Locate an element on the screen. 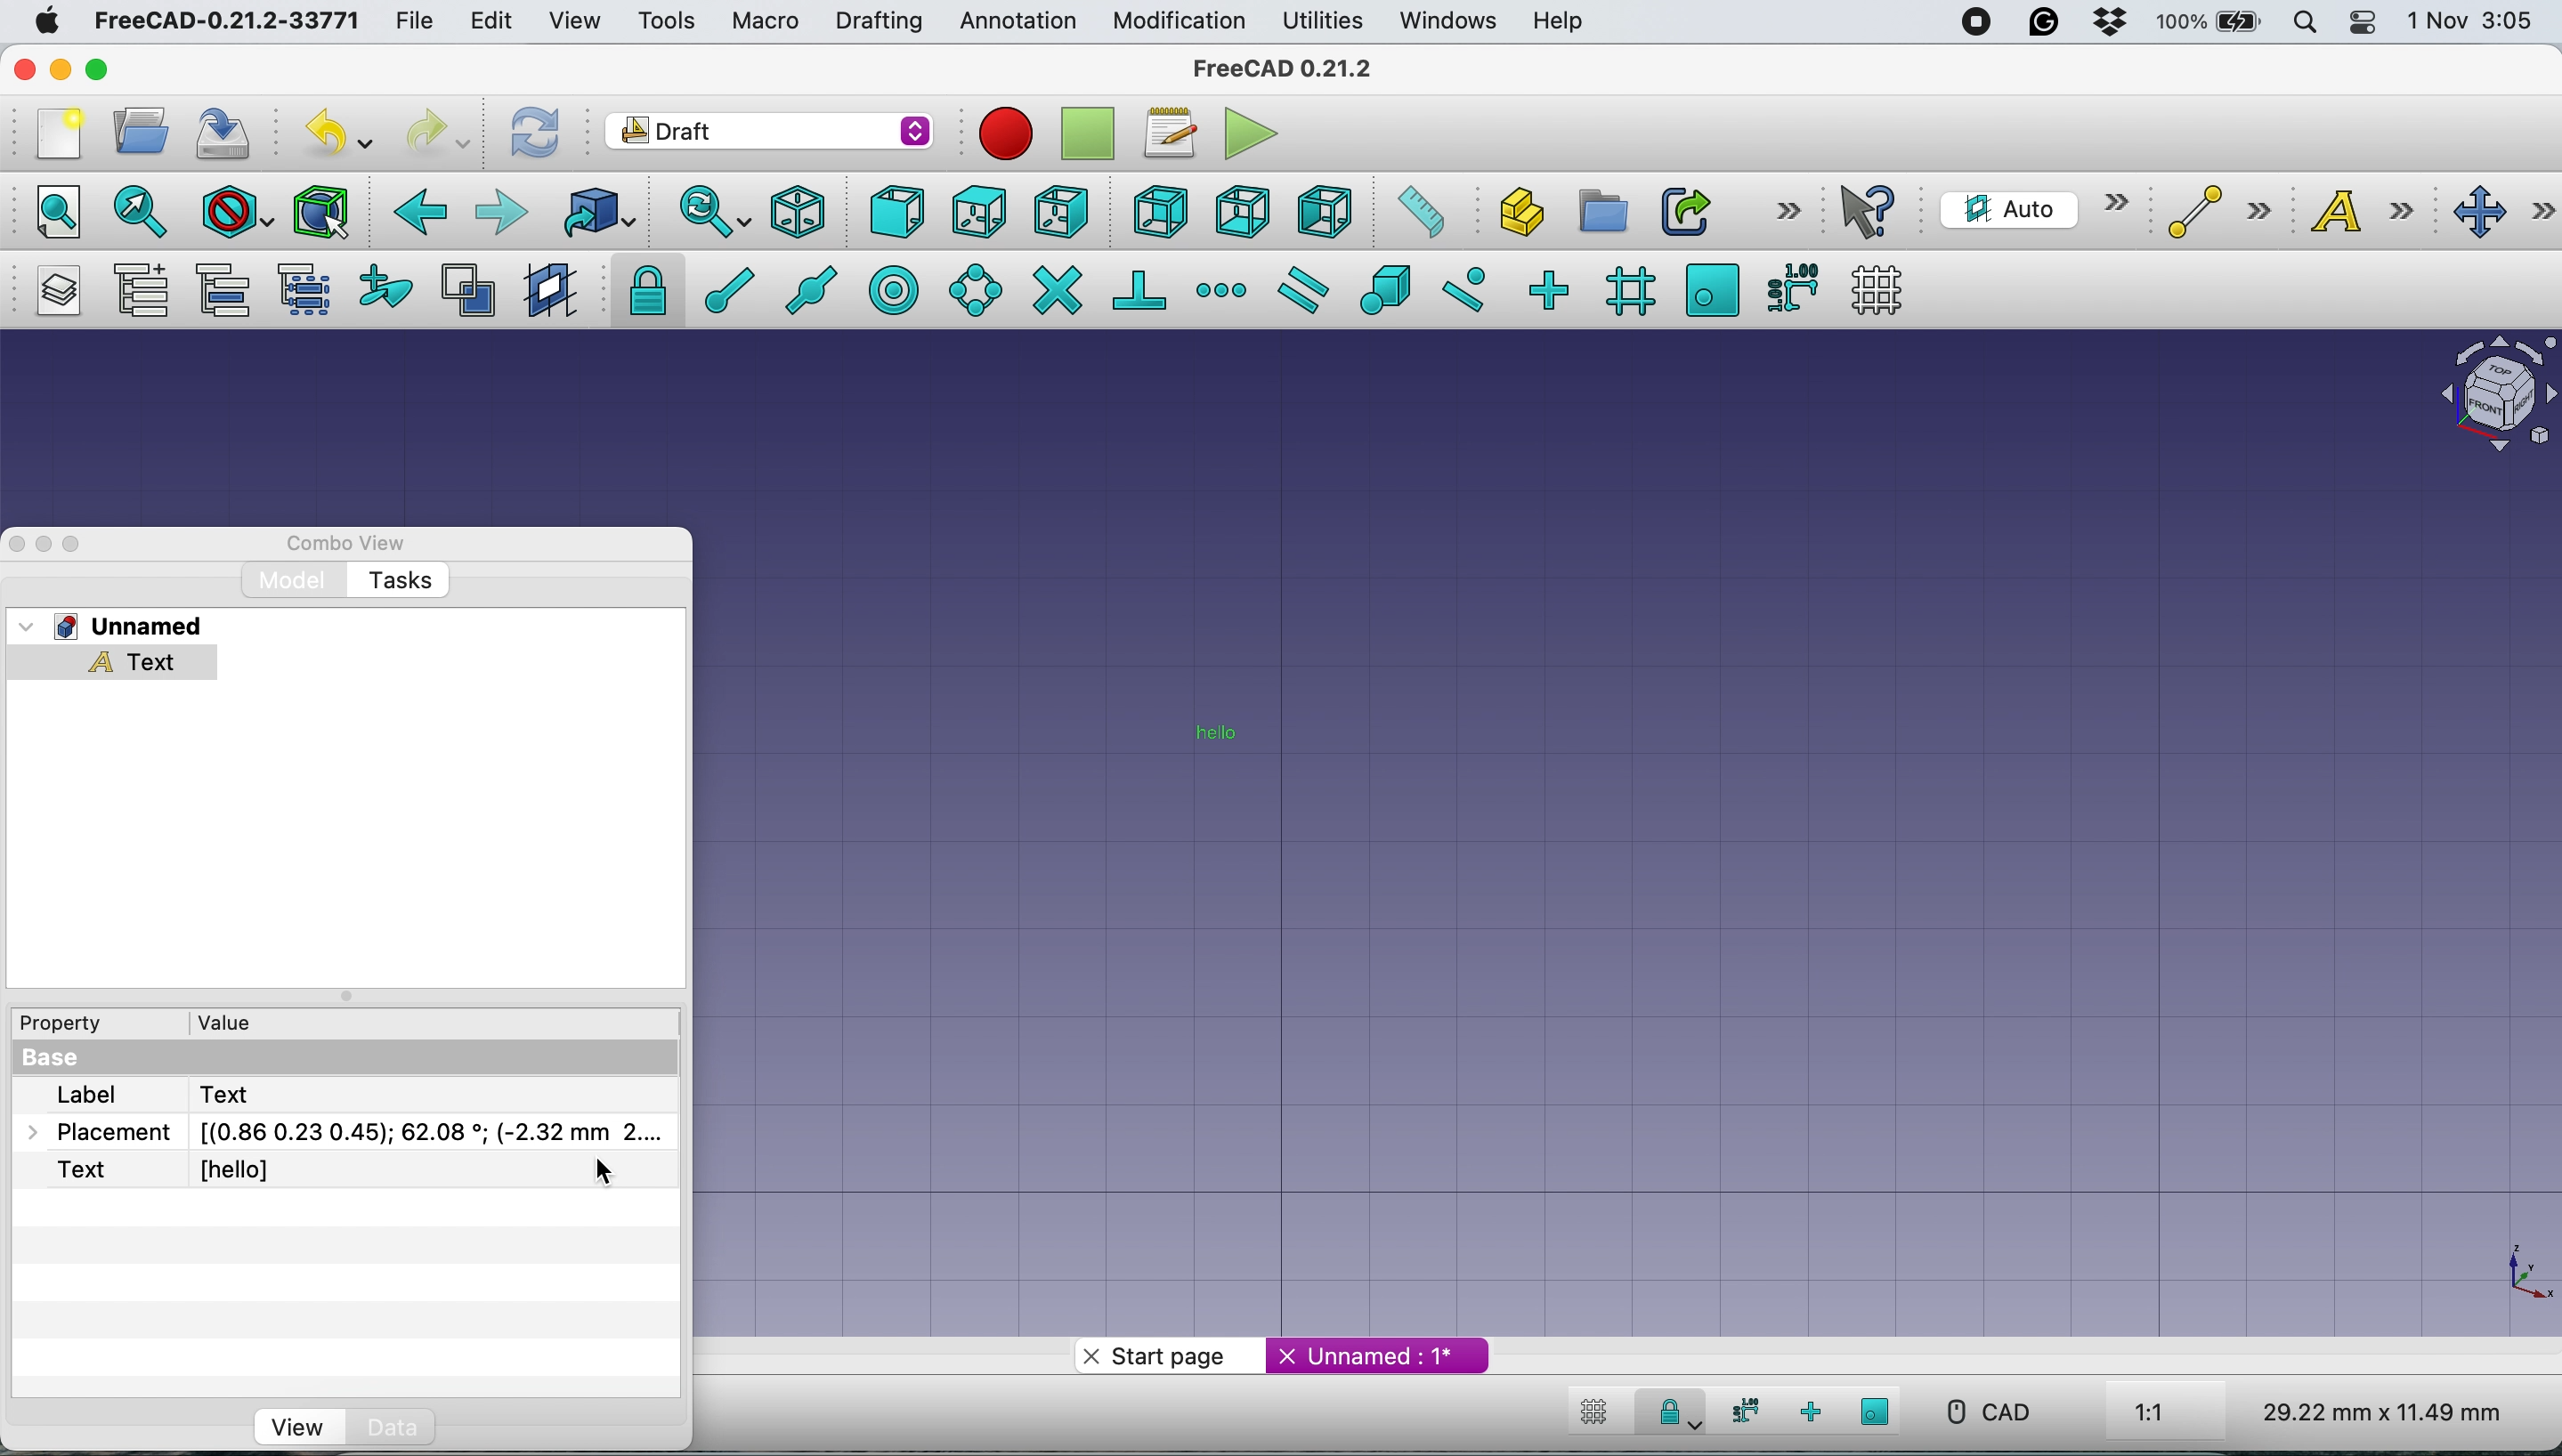 The width and height of the screenshot is (2562, 1456). freecad is located at coordinates (1293, 71).